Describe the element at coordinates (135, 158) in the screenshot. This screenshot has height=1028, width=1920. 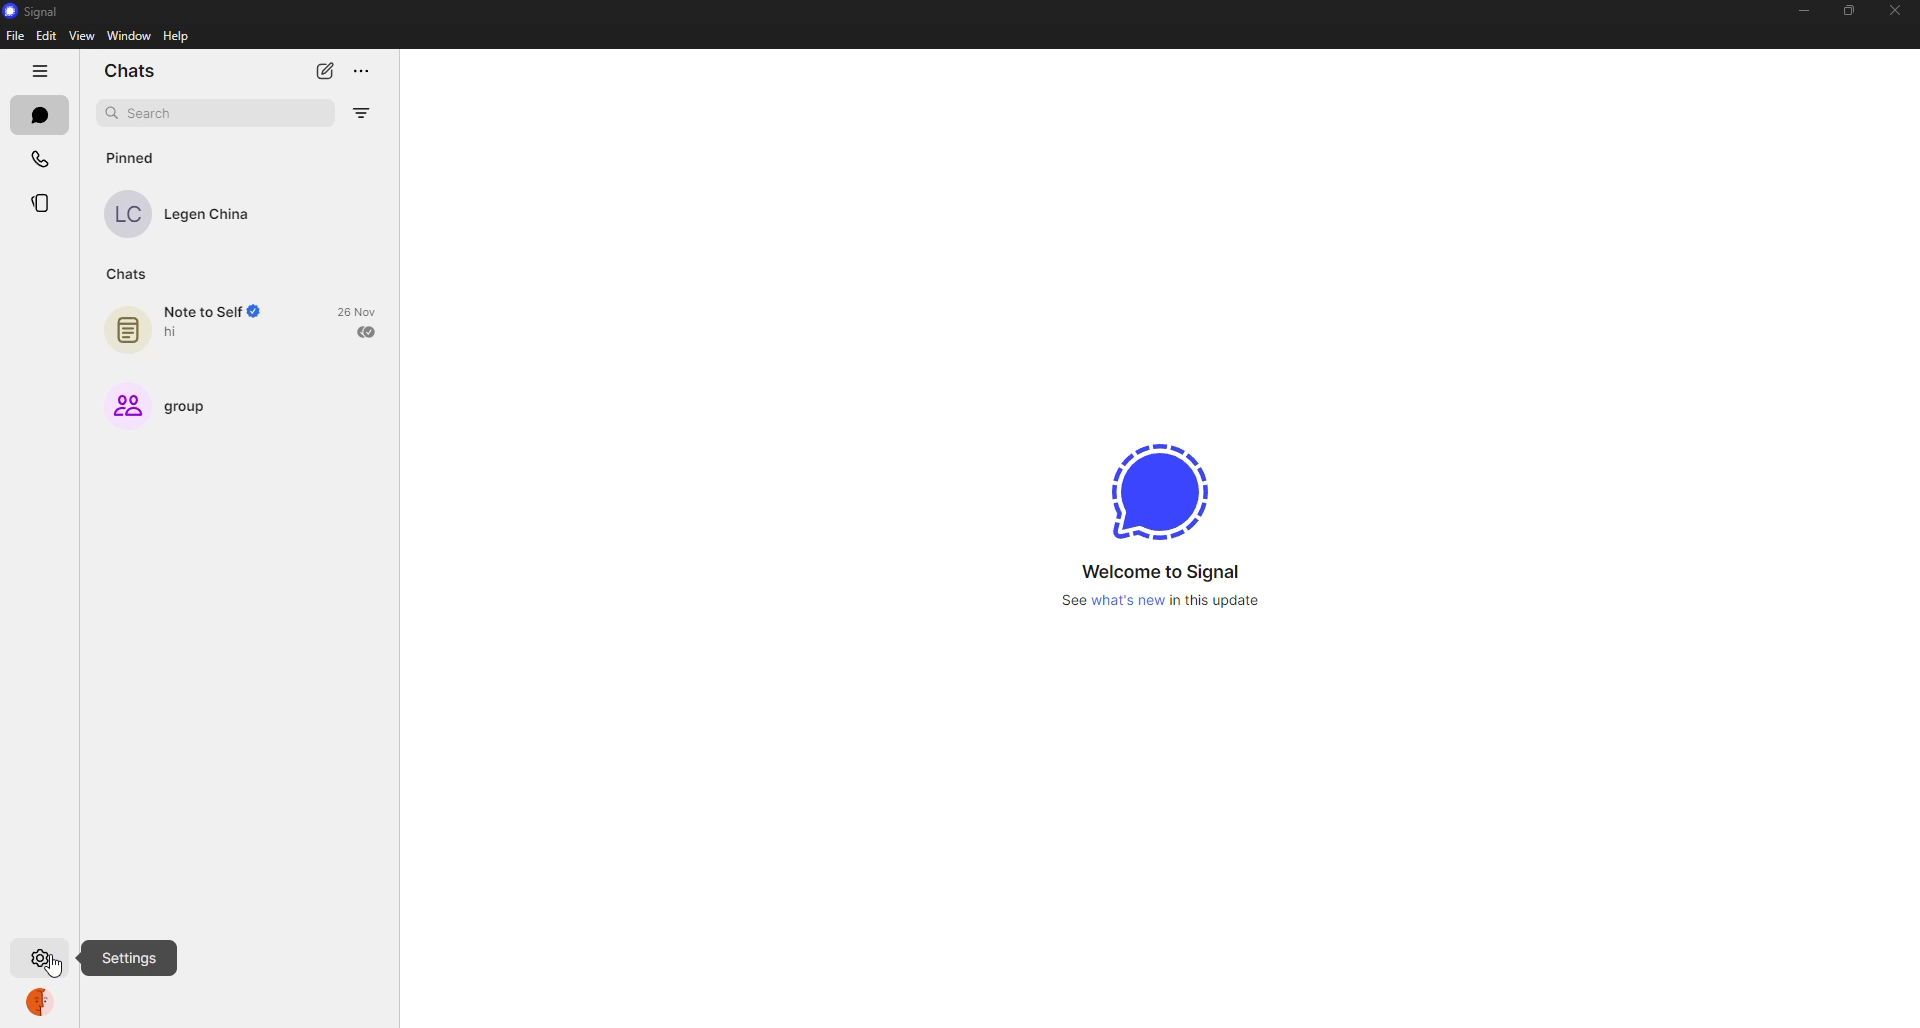
I see `pinned` at that location.